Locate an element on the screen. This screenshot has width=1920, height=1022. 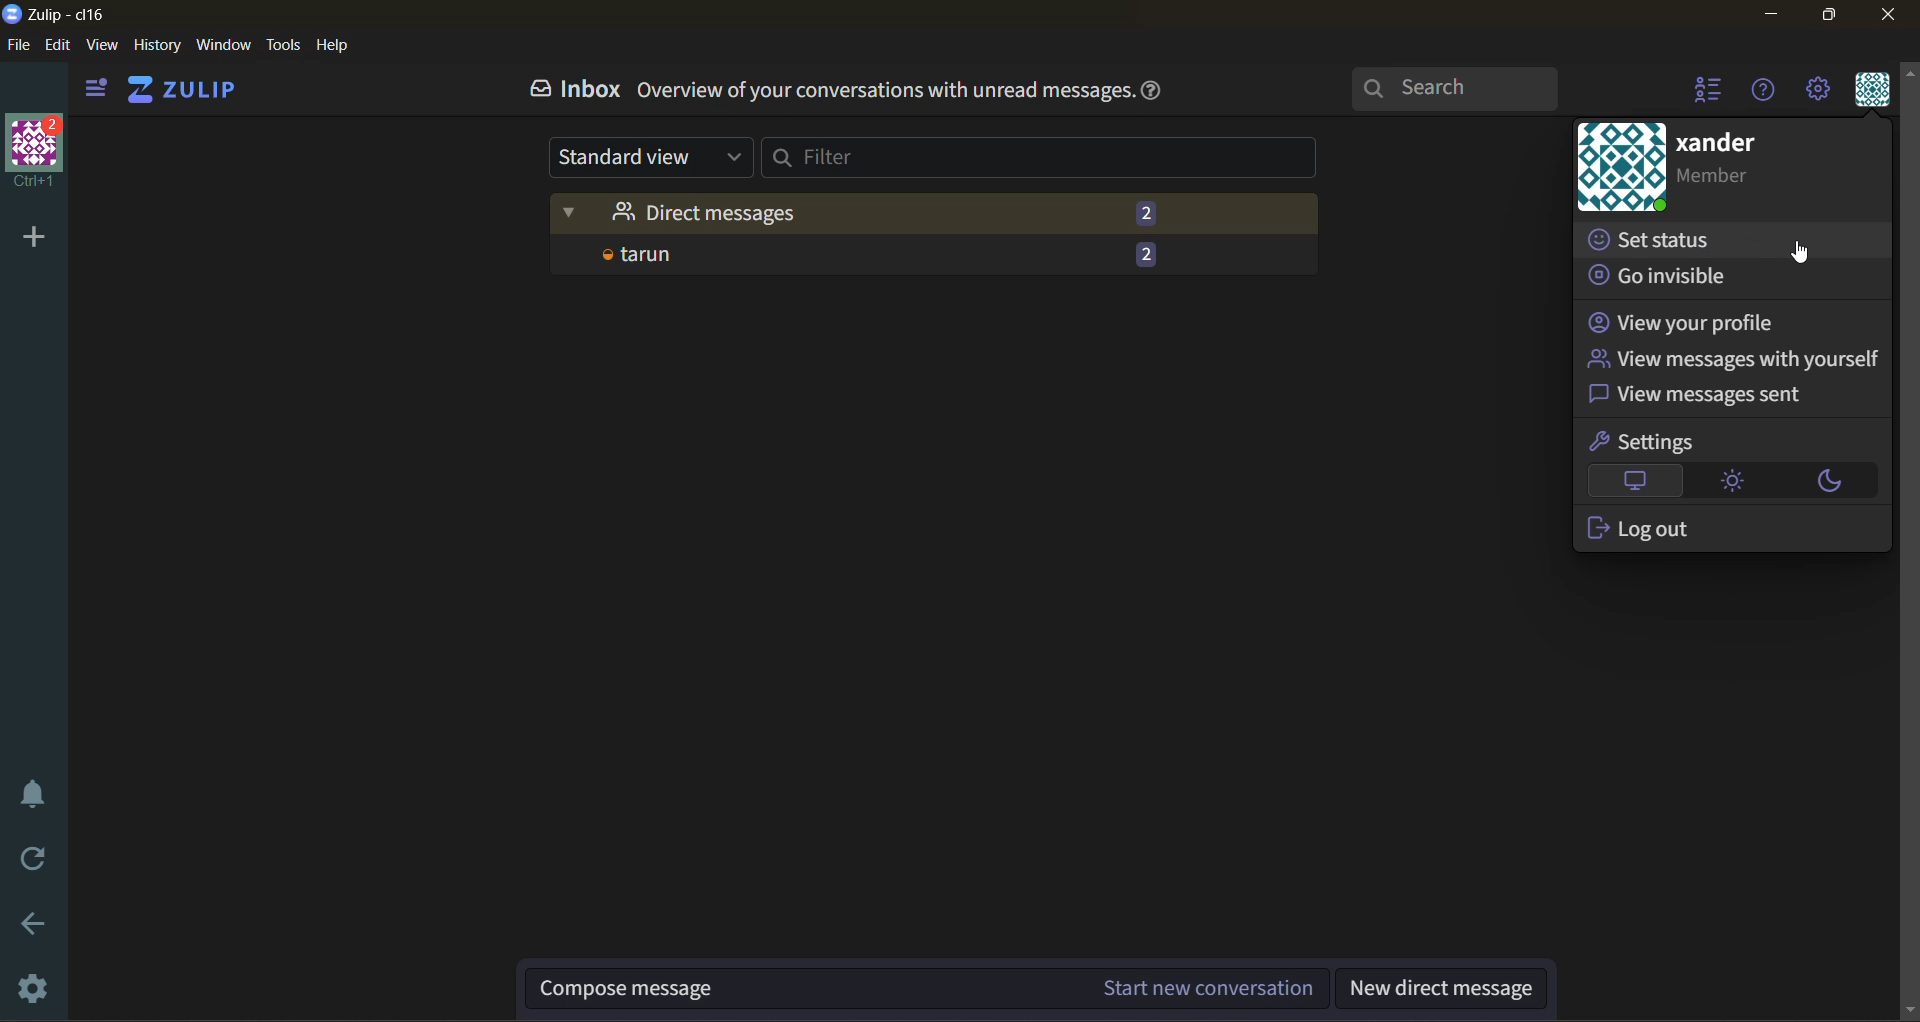
standard view is located at coordinates (647, 158).